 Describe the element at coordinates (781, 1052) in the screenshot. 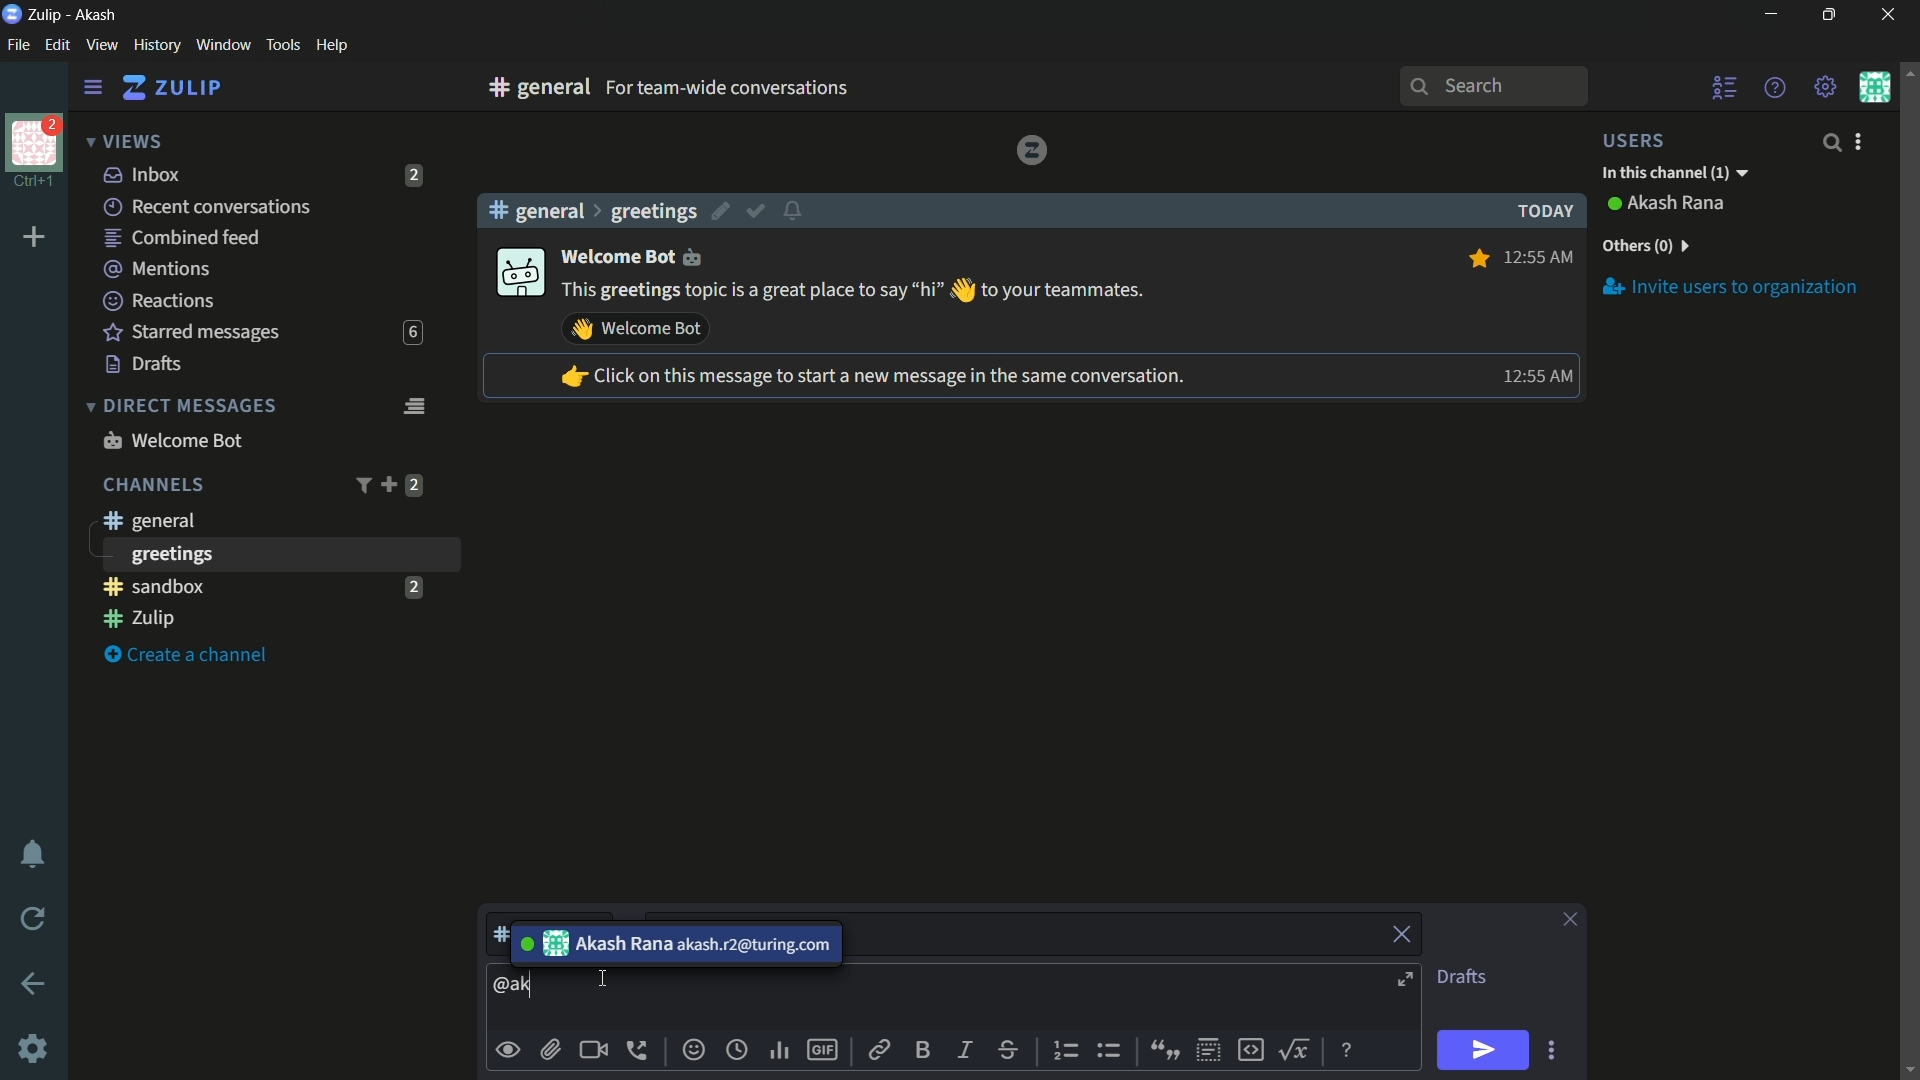

I see `add poll` at that location.